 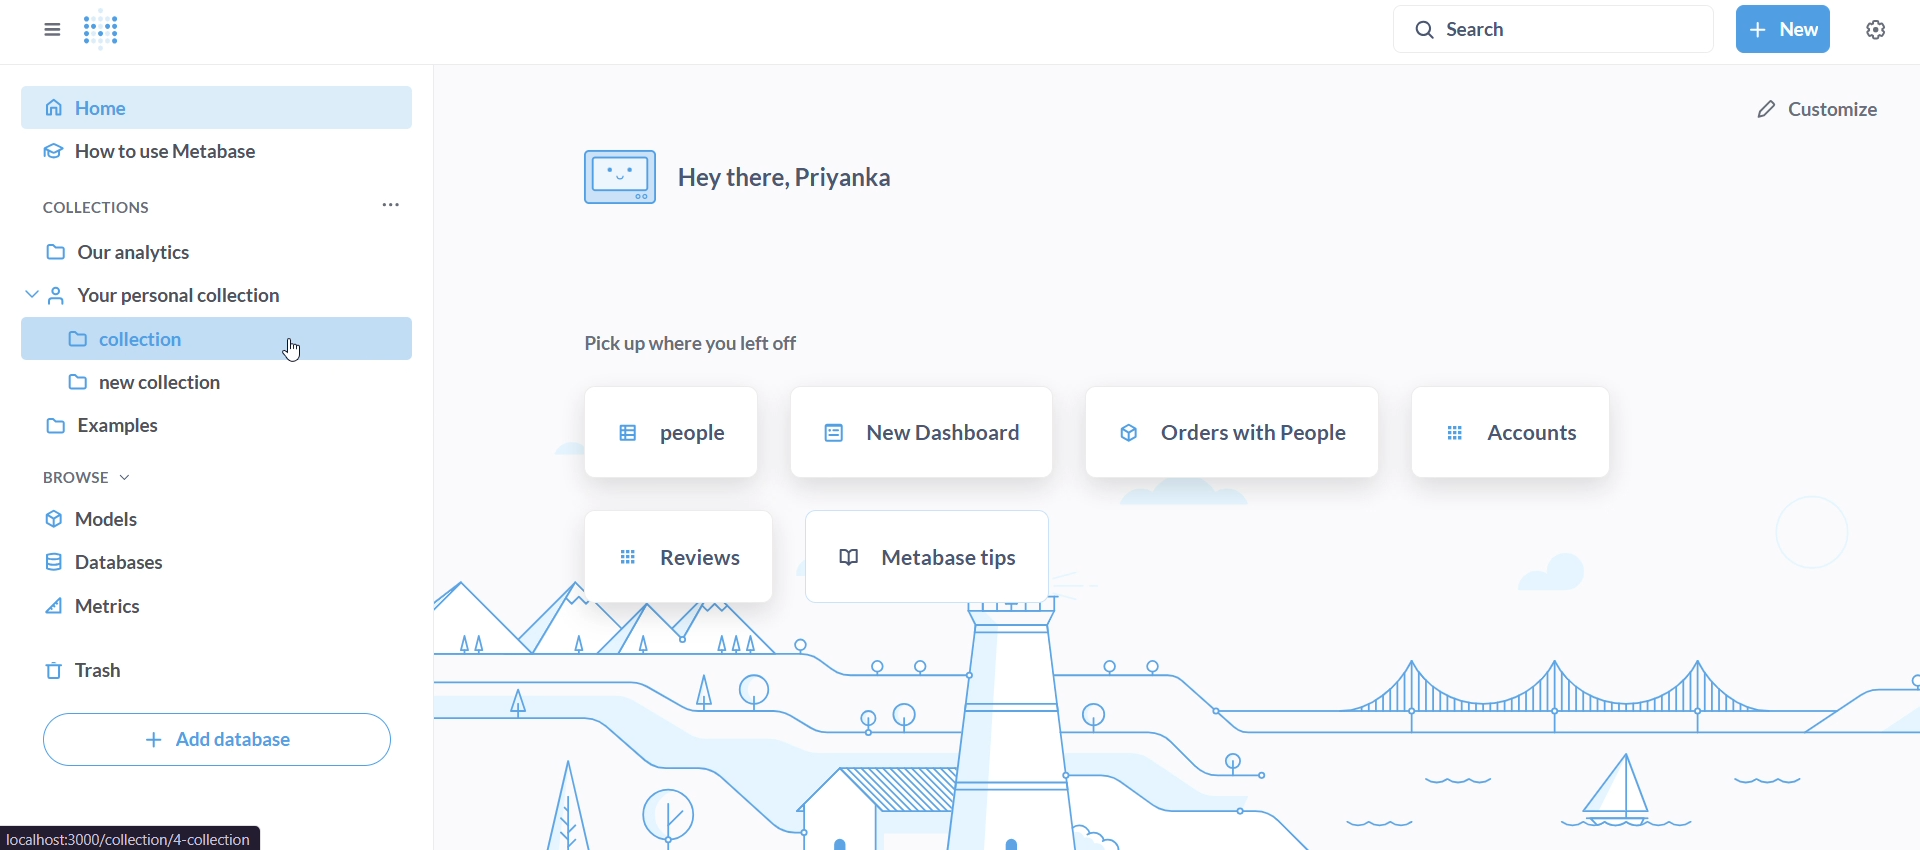 What do you see at coordinates (386, 208) in the screenshot?
I see `more` at bounding box center [386, 208].